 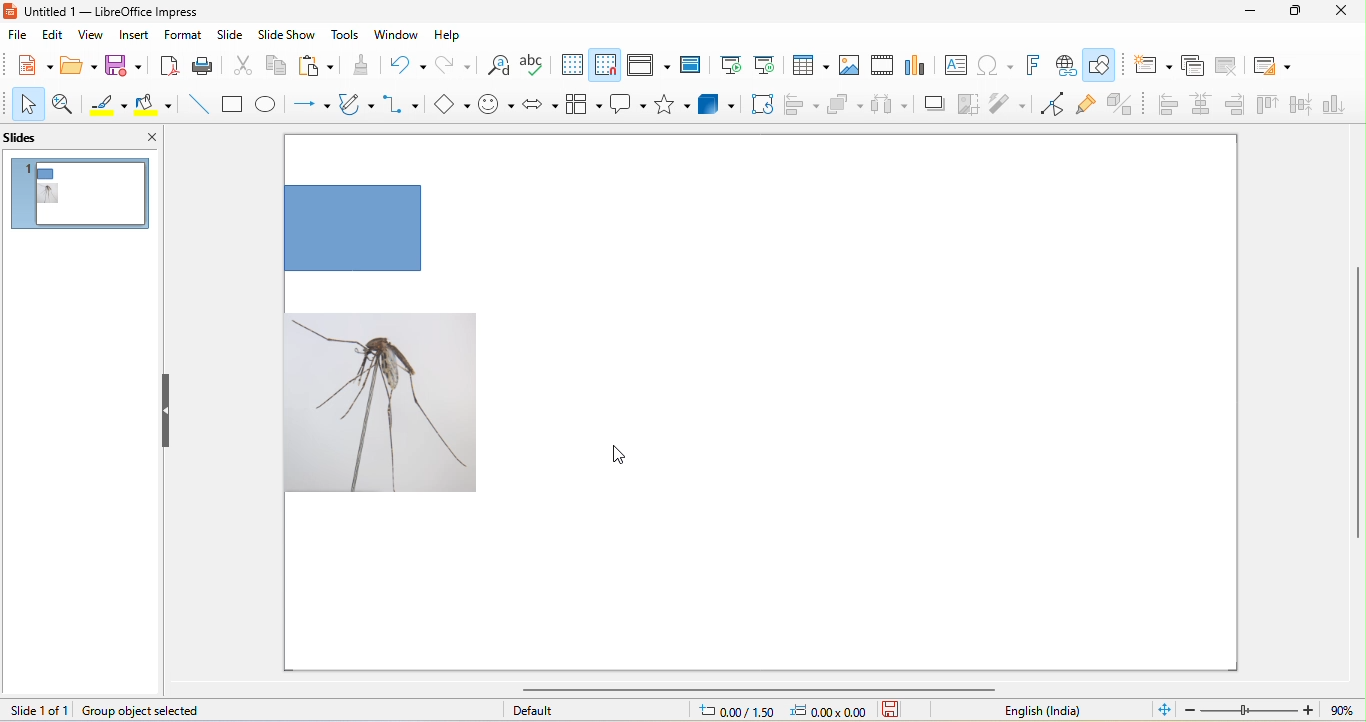 What do you see at coordinates (278, 66) in the screenshot?
I see `copy` at bounding box center [278, 66].